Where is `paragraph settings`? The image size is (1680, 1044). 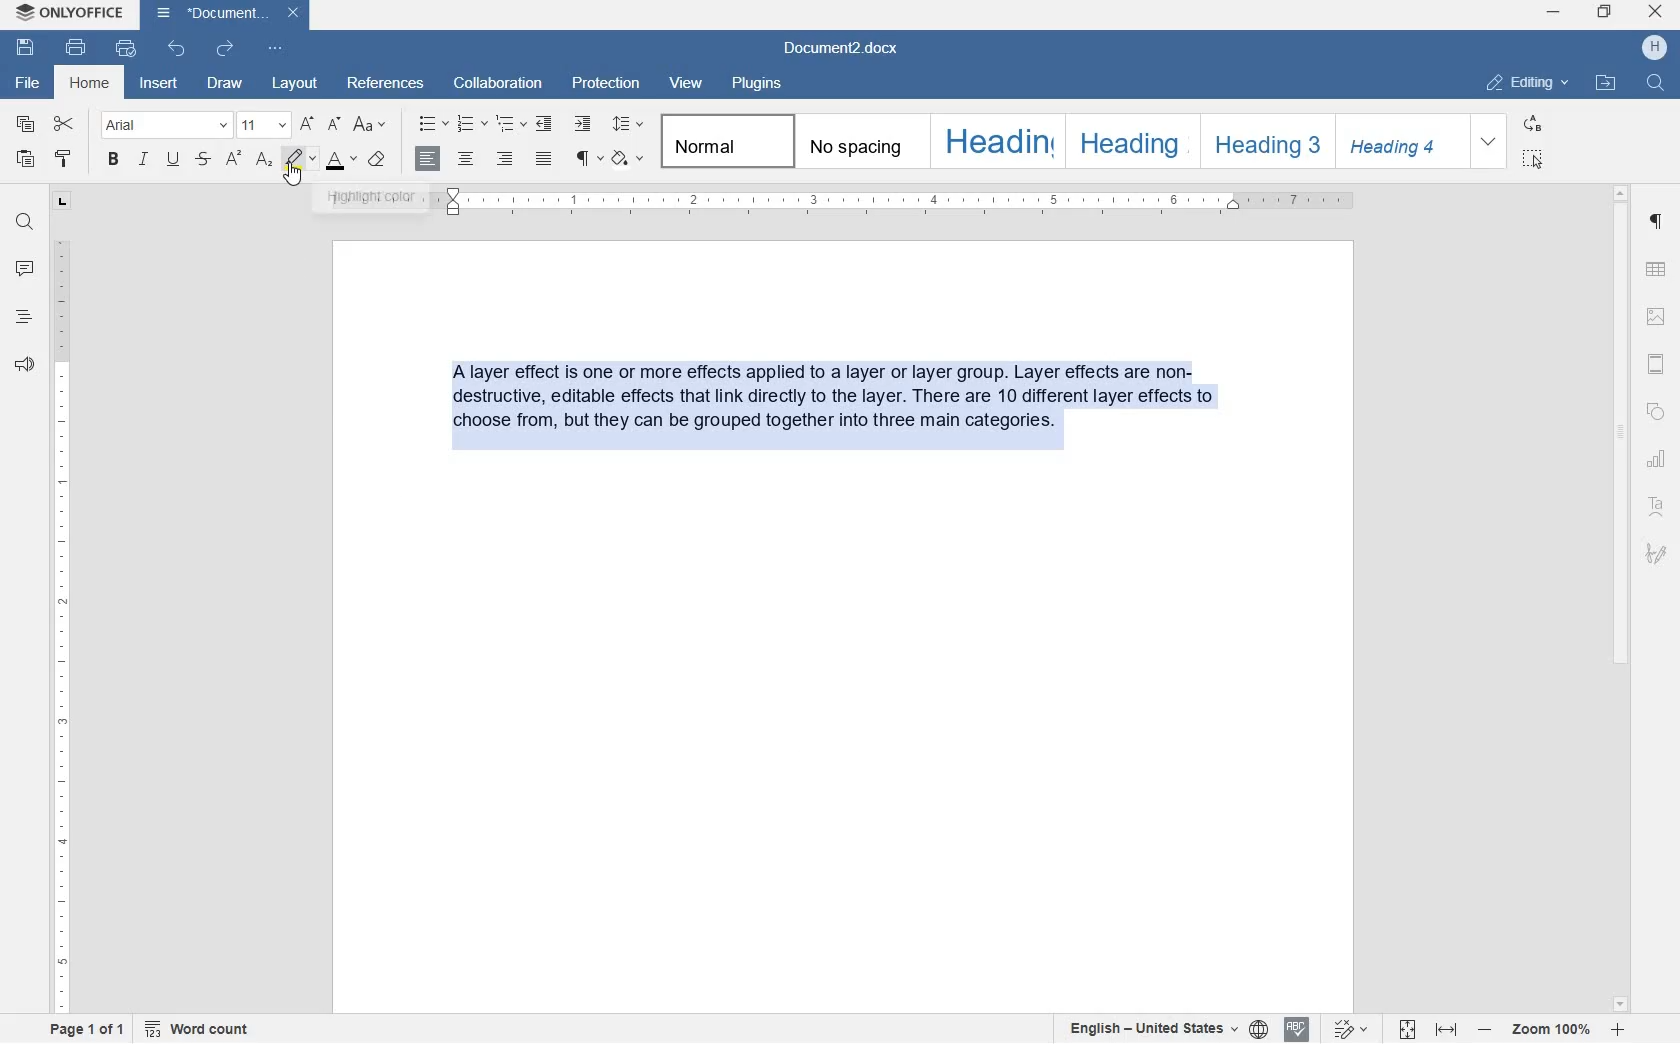
paragraph settings is located at coordinates (1655, 222).